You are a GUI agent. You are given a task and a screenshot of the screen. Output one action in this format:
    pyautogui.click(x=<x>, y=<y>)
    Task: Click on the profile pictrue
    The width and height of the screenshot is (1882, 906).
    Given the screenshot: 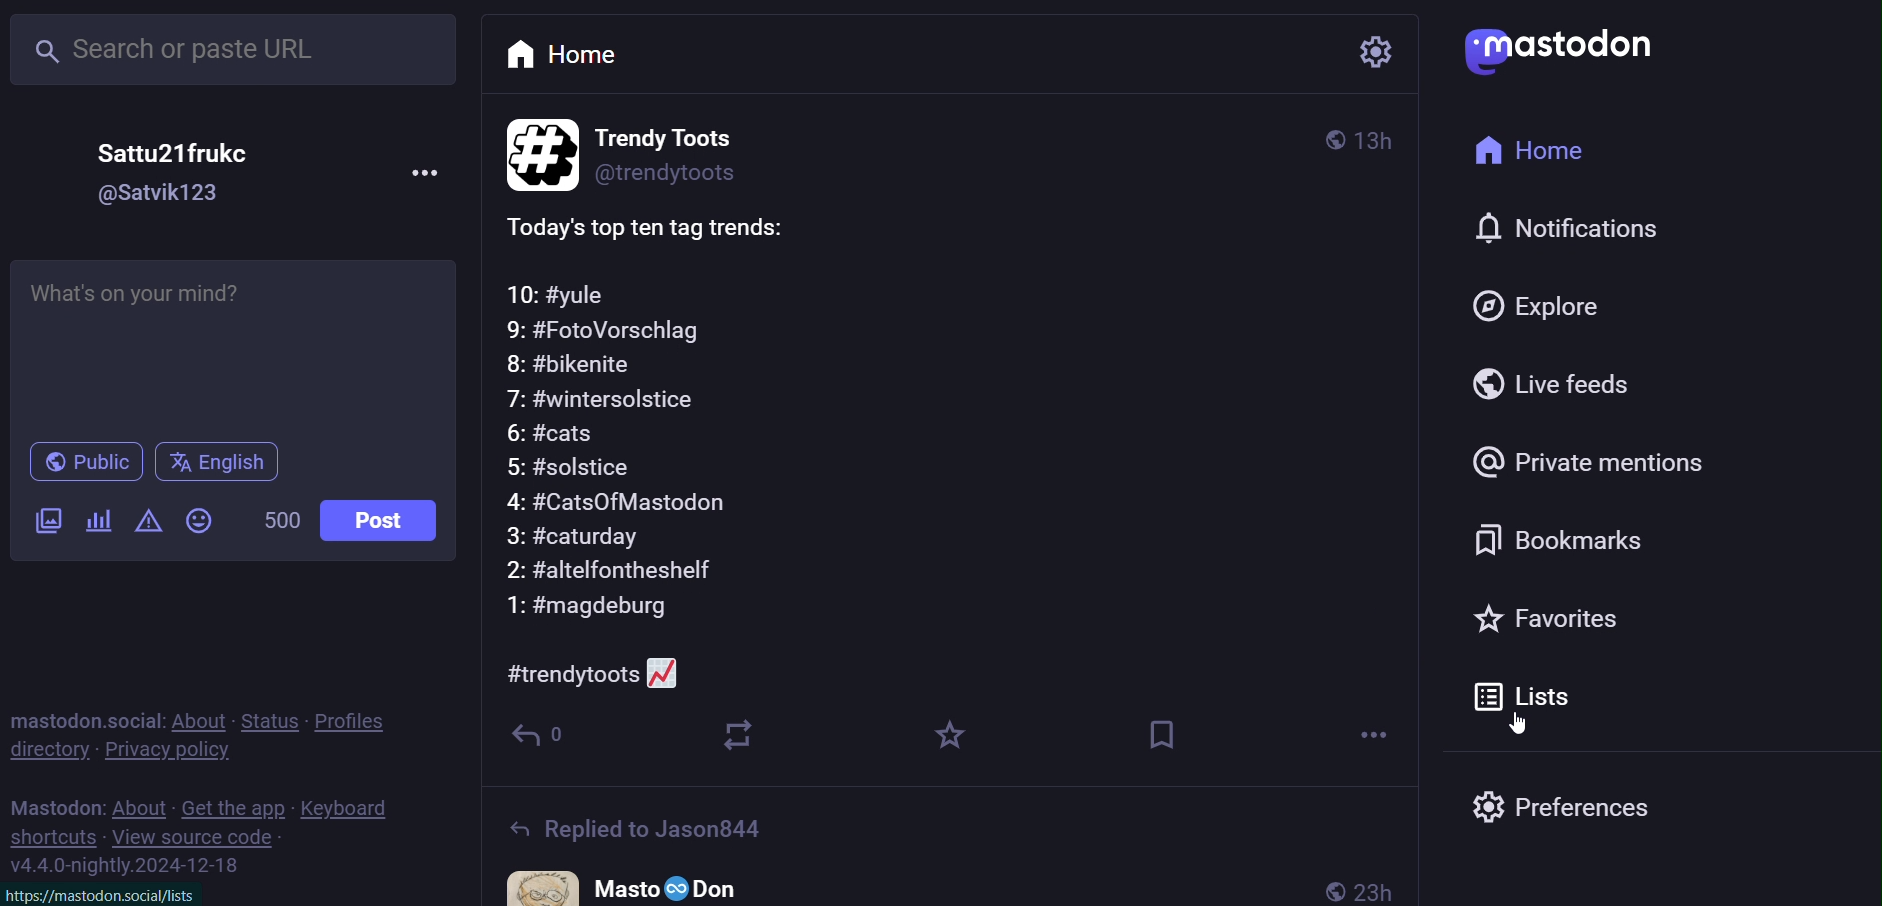 What is the action you would take?
    pyautogui.click(x=542, y=883)
    